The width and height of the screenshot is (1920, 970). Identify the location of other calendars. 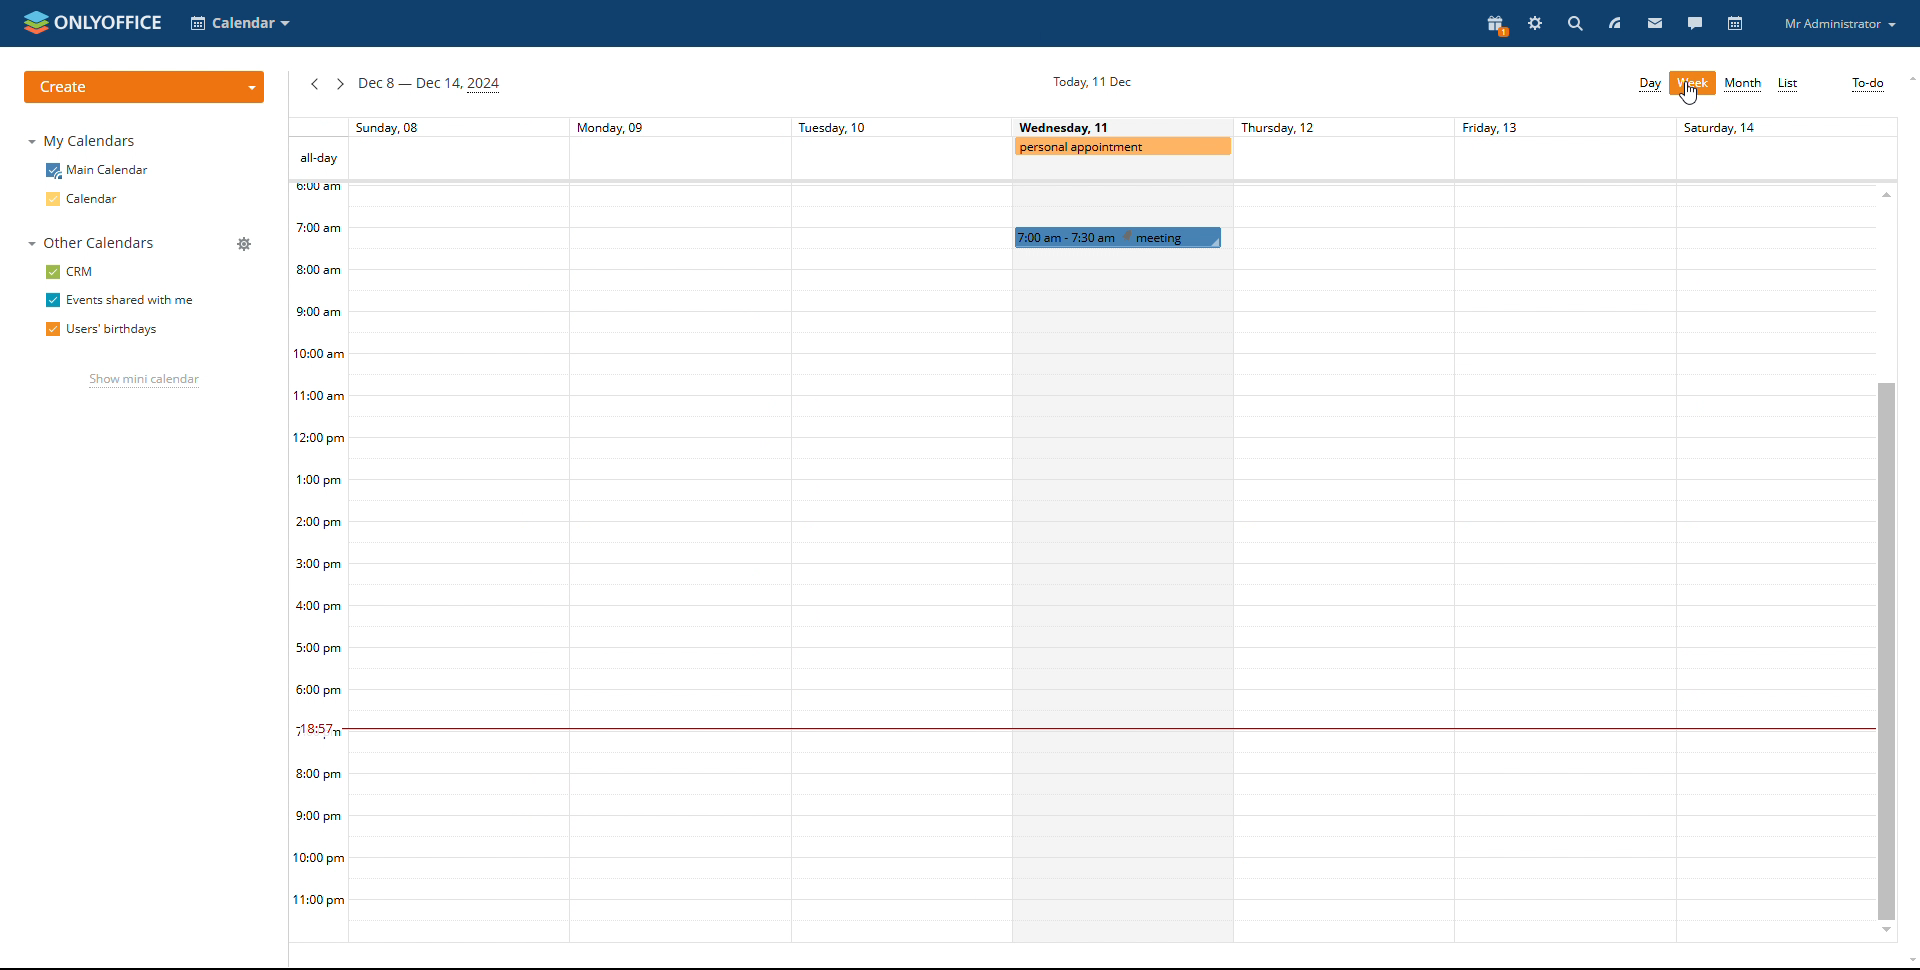
(93, 243).